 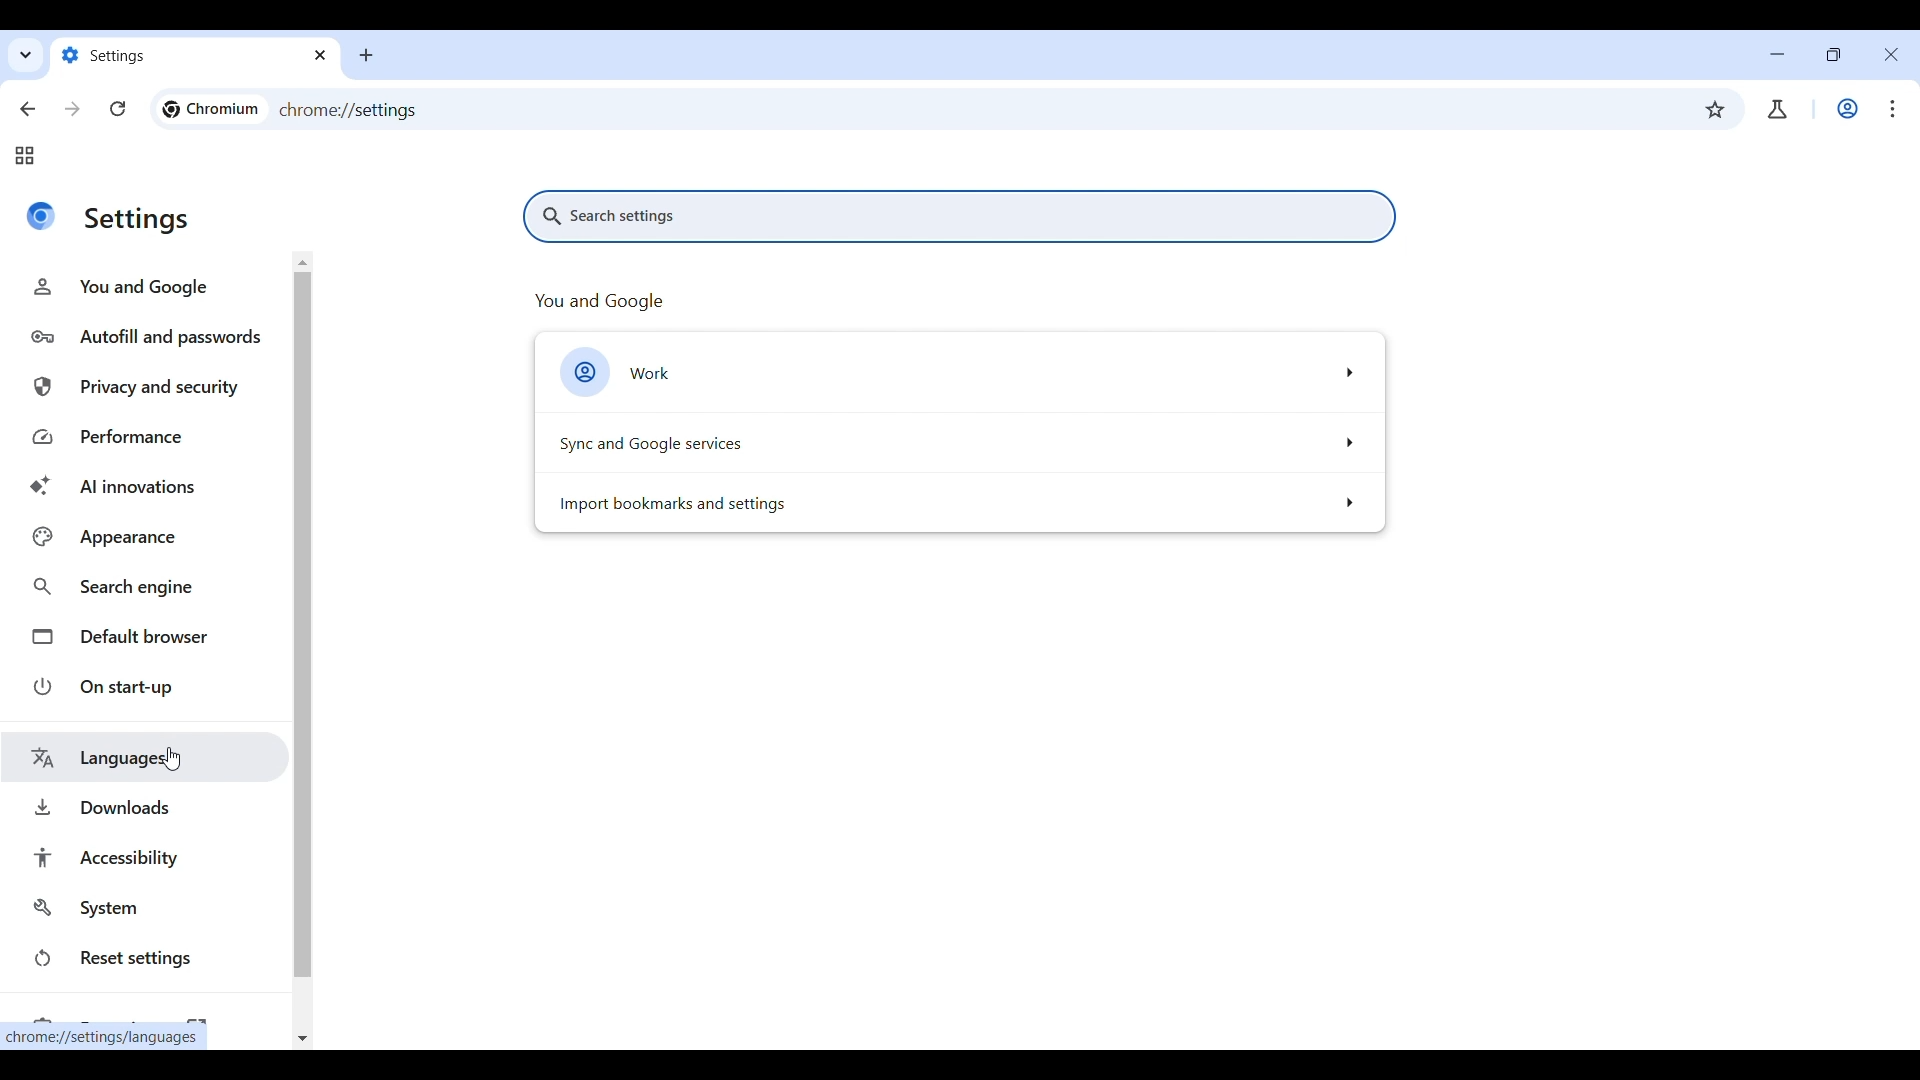 I want to click on Reset settings, so click(x=149, y=958).